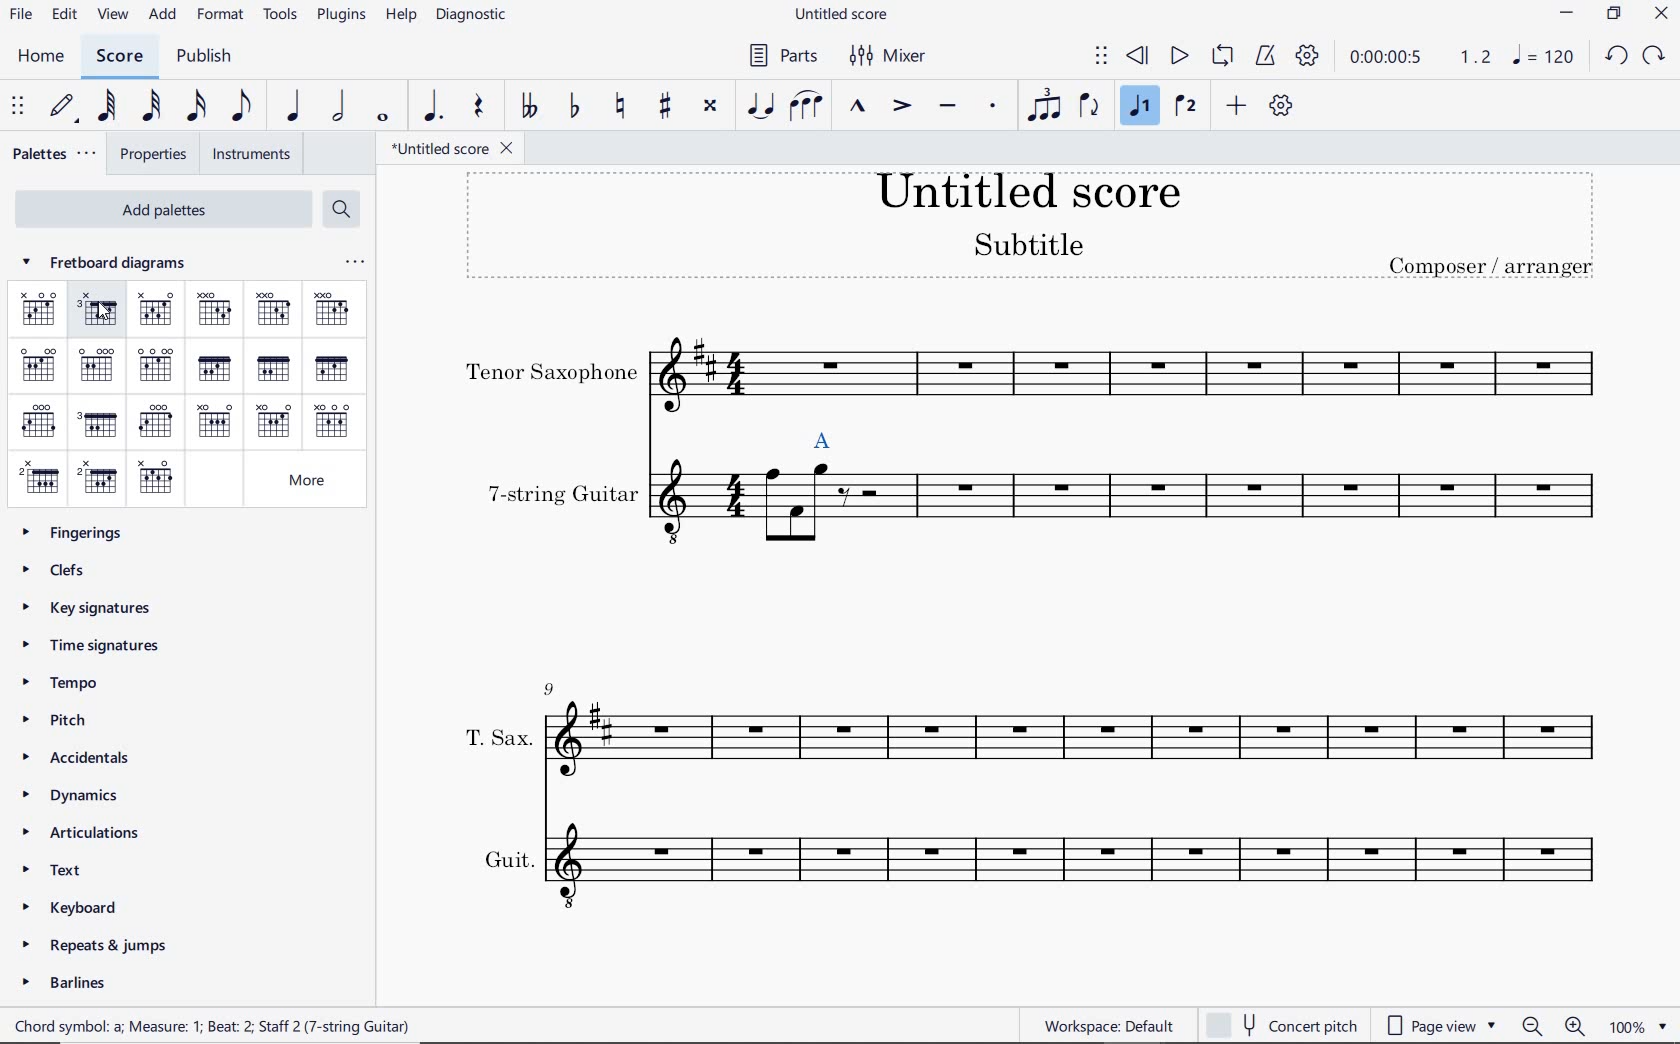 The image size is (1680, 1044). What do you see at coordinates (620, 107) in the screenshot?
I see `TOGGLE NATURAL` at bounding box center [620, 107].